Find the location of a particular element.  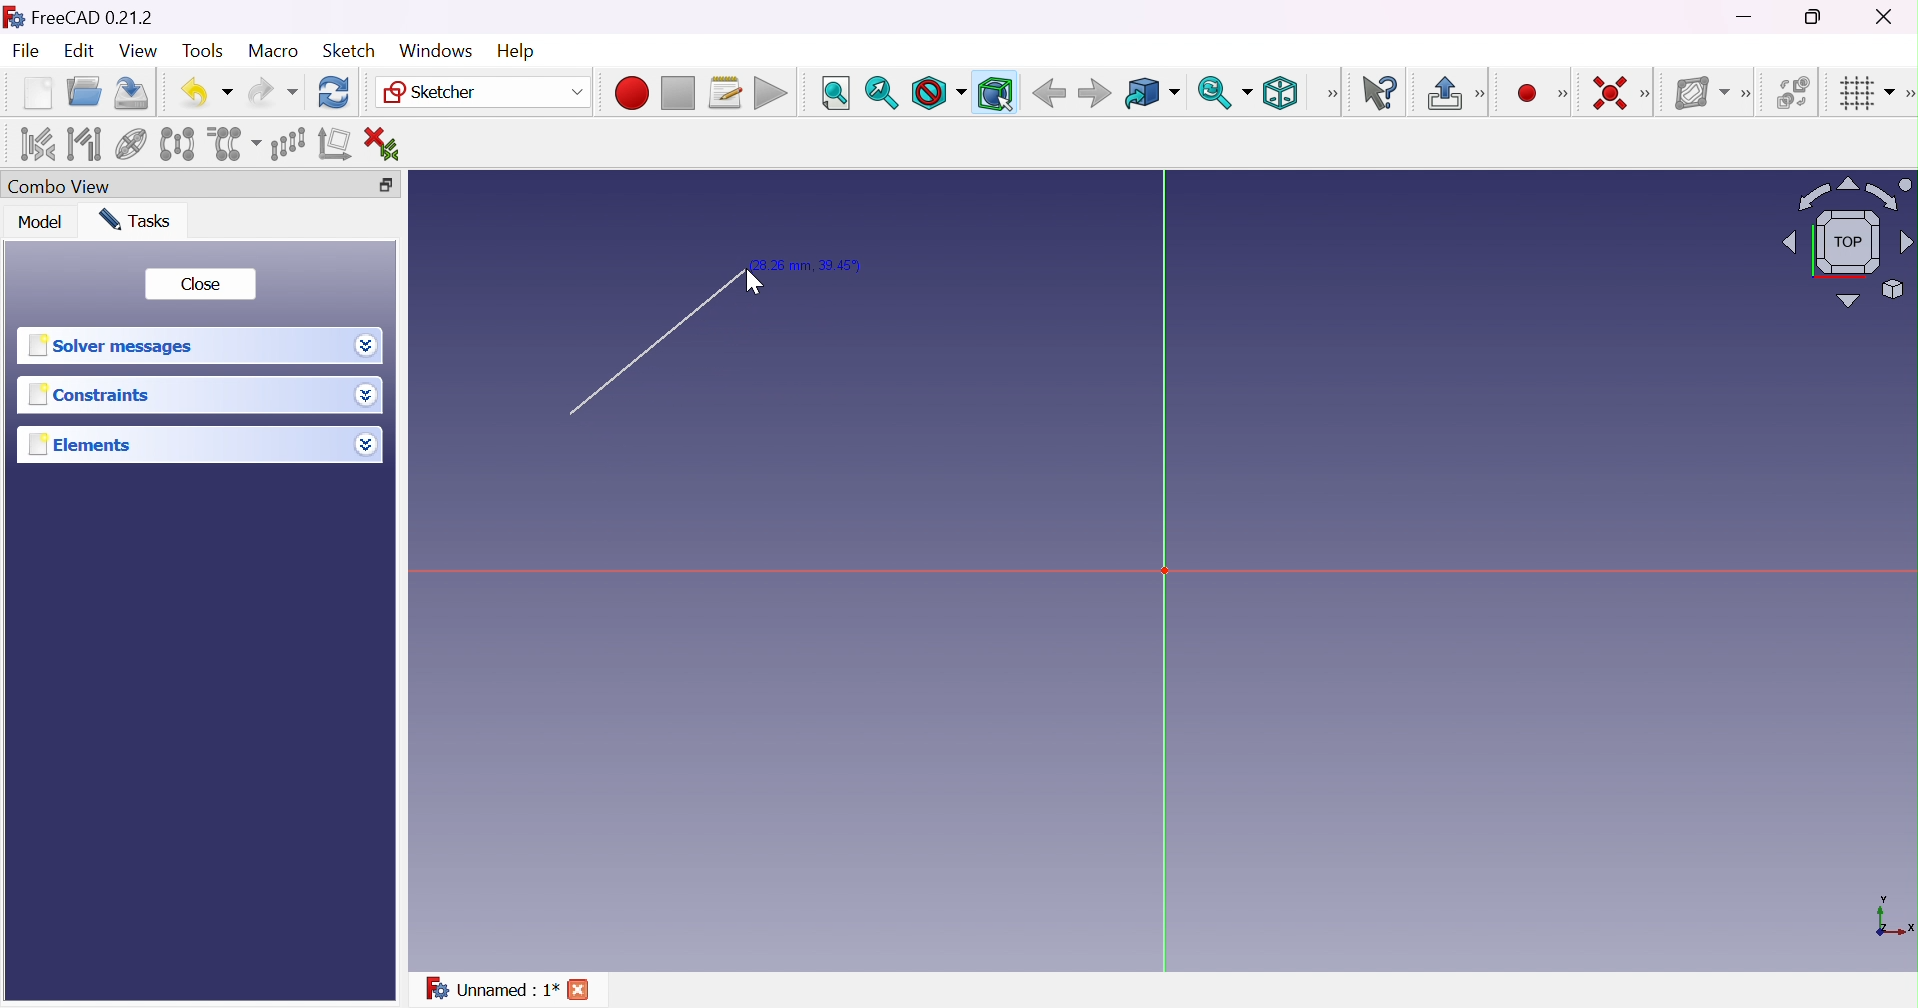

Fit selection is located at coordinates (881, 92).